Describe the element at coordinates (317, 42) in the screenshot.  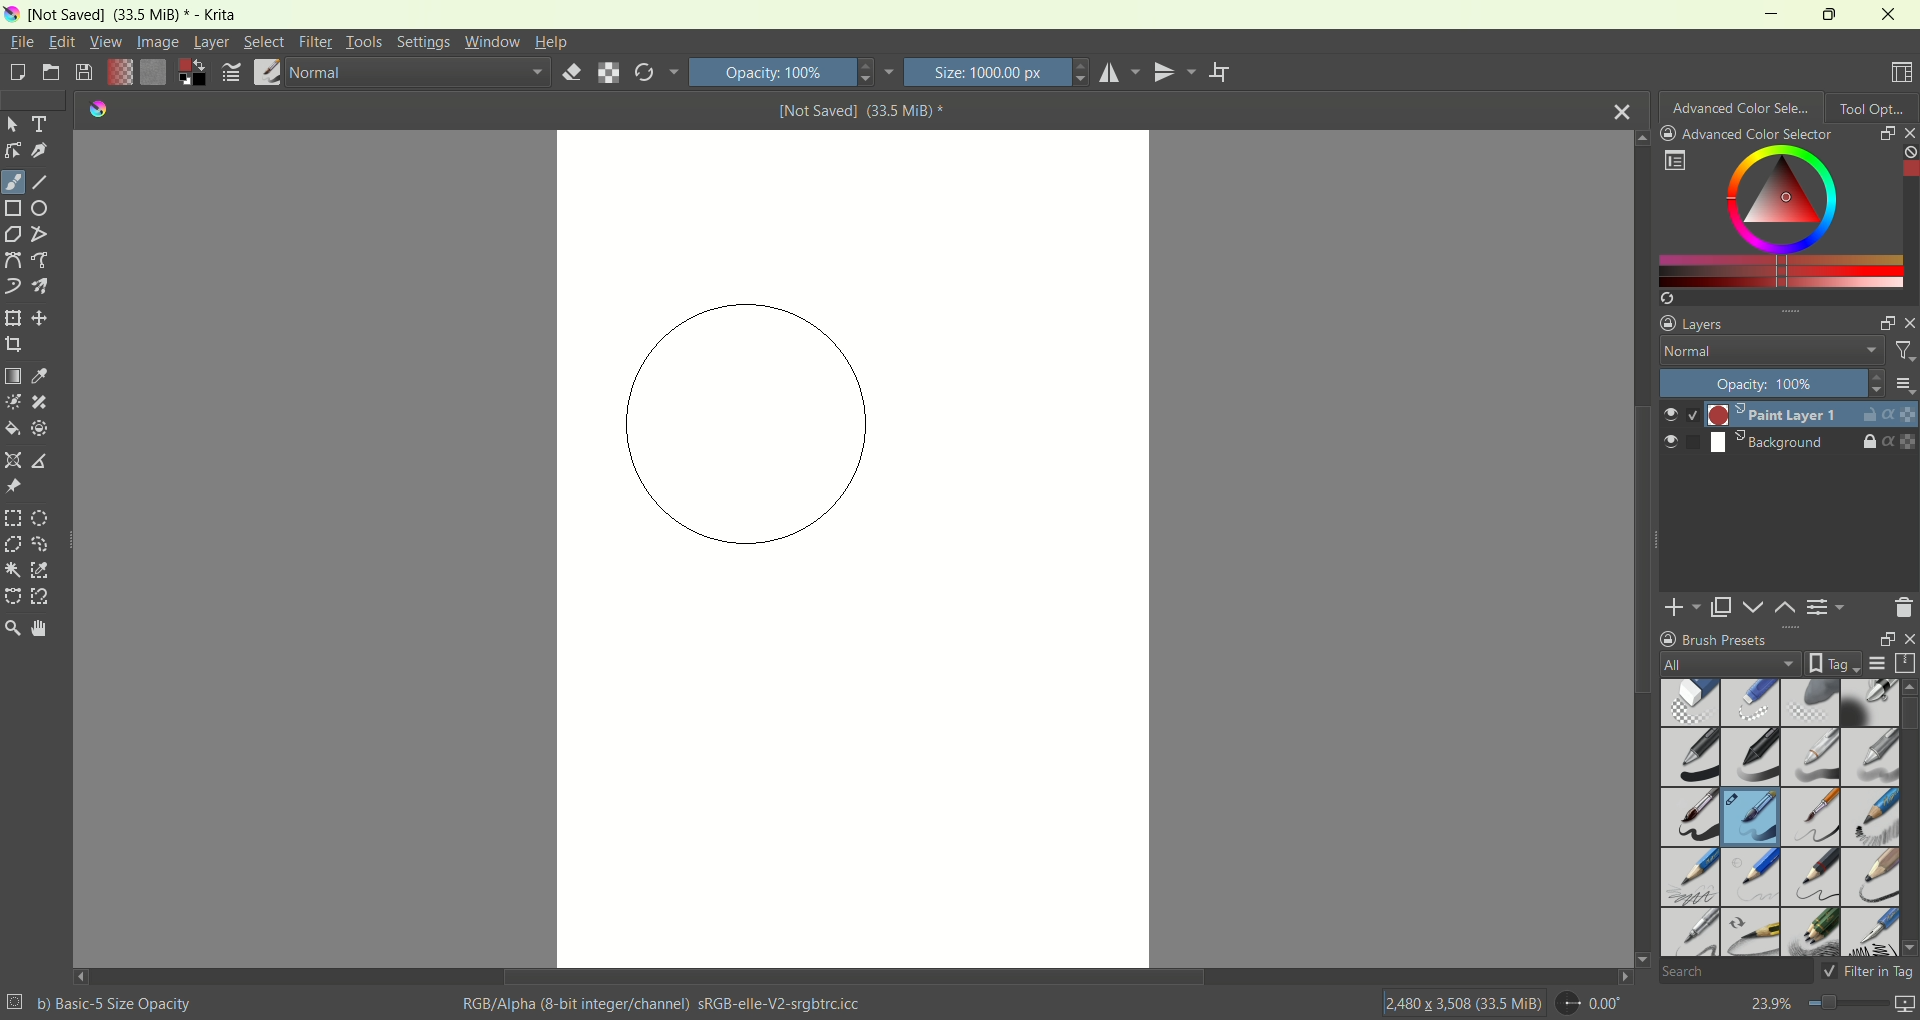
I see `filter` at that location.